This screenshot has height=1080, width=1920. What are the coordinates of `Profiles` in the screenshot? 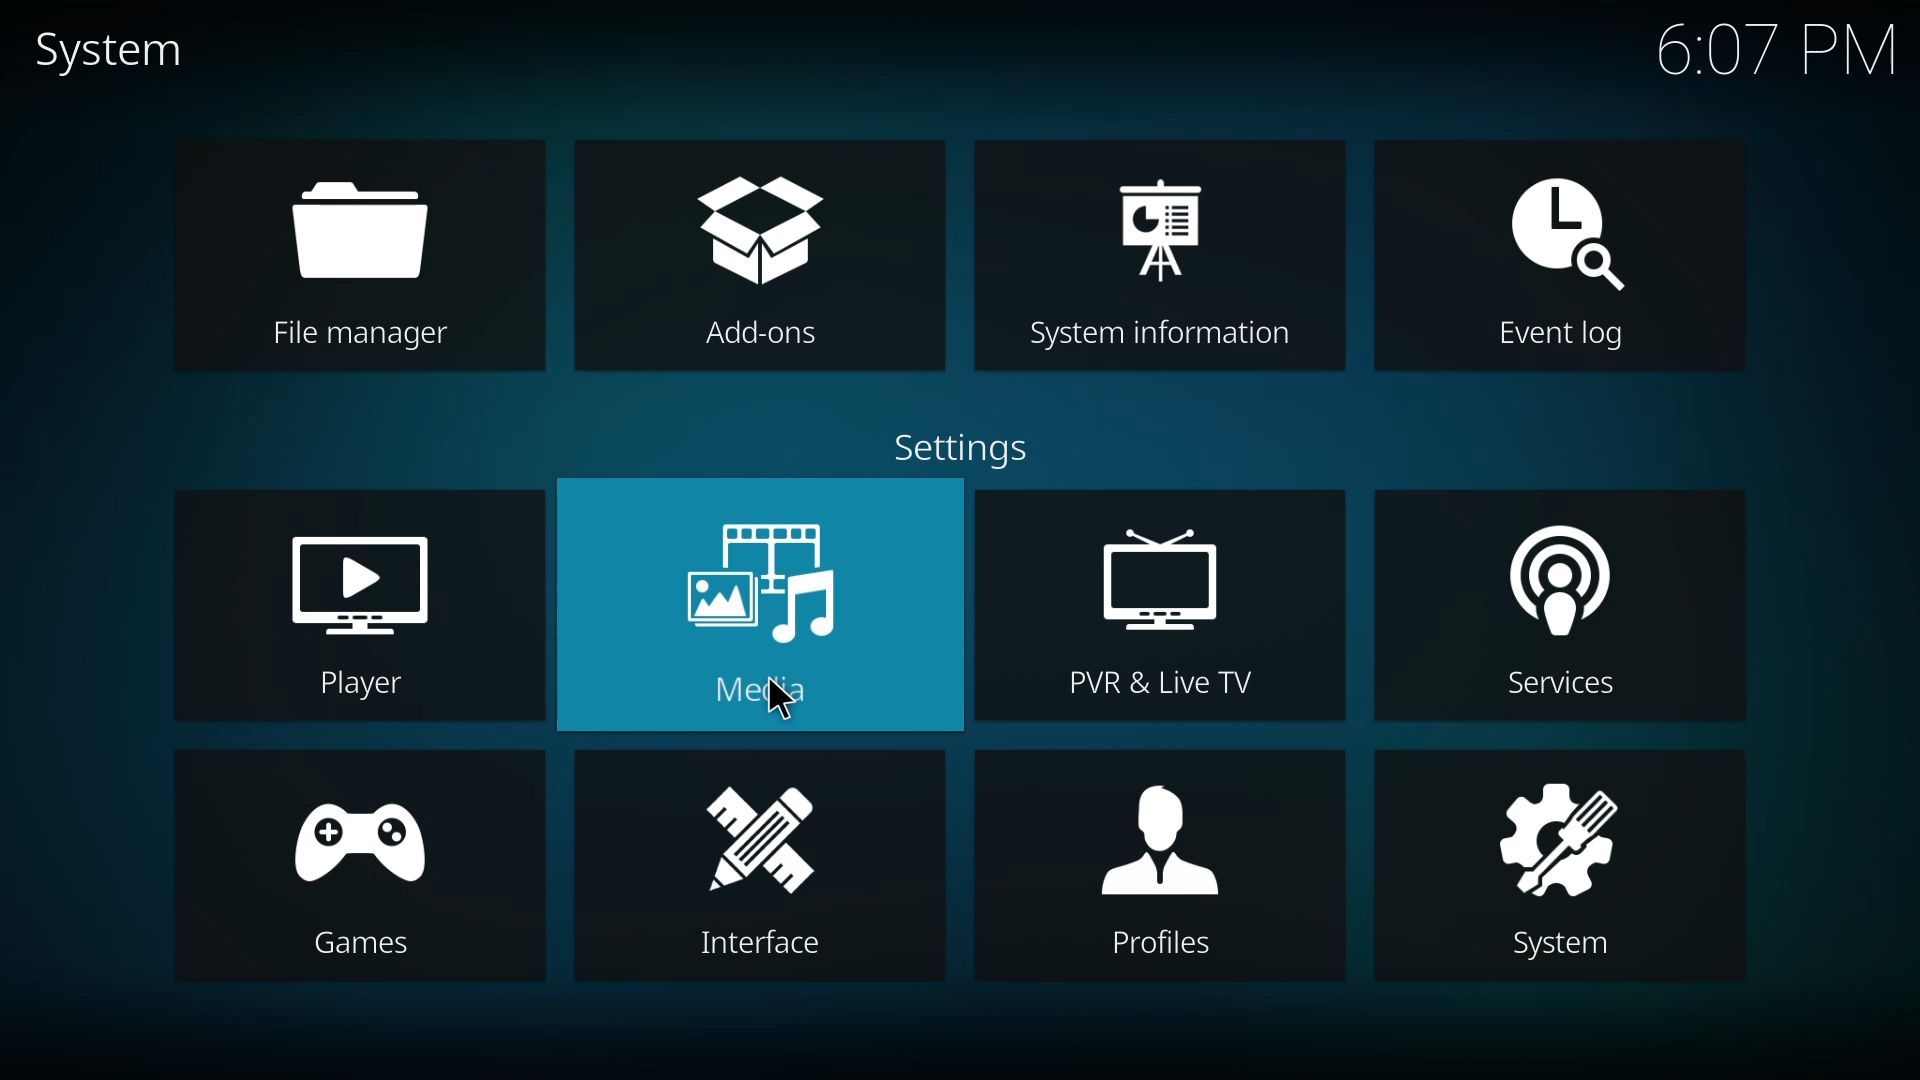 It's located at (1156, 944).